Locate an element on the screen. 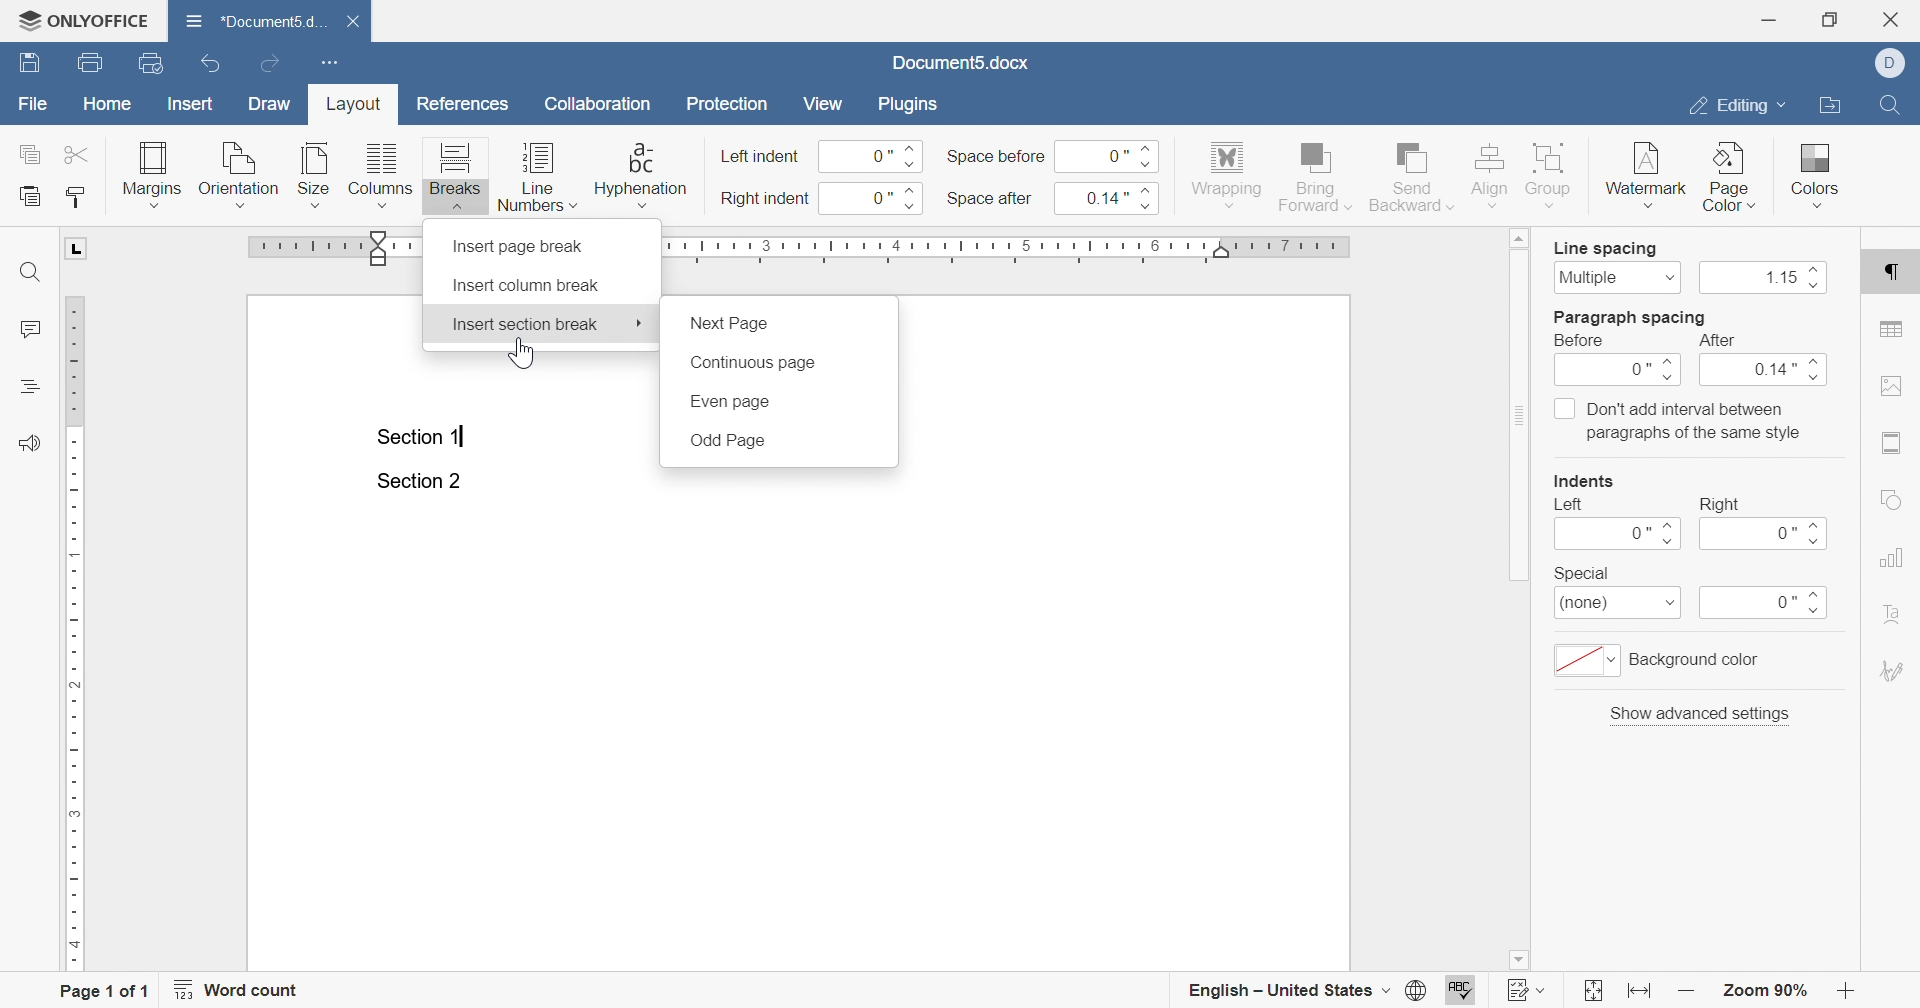  ruler is located at coordinates (1042, 249).